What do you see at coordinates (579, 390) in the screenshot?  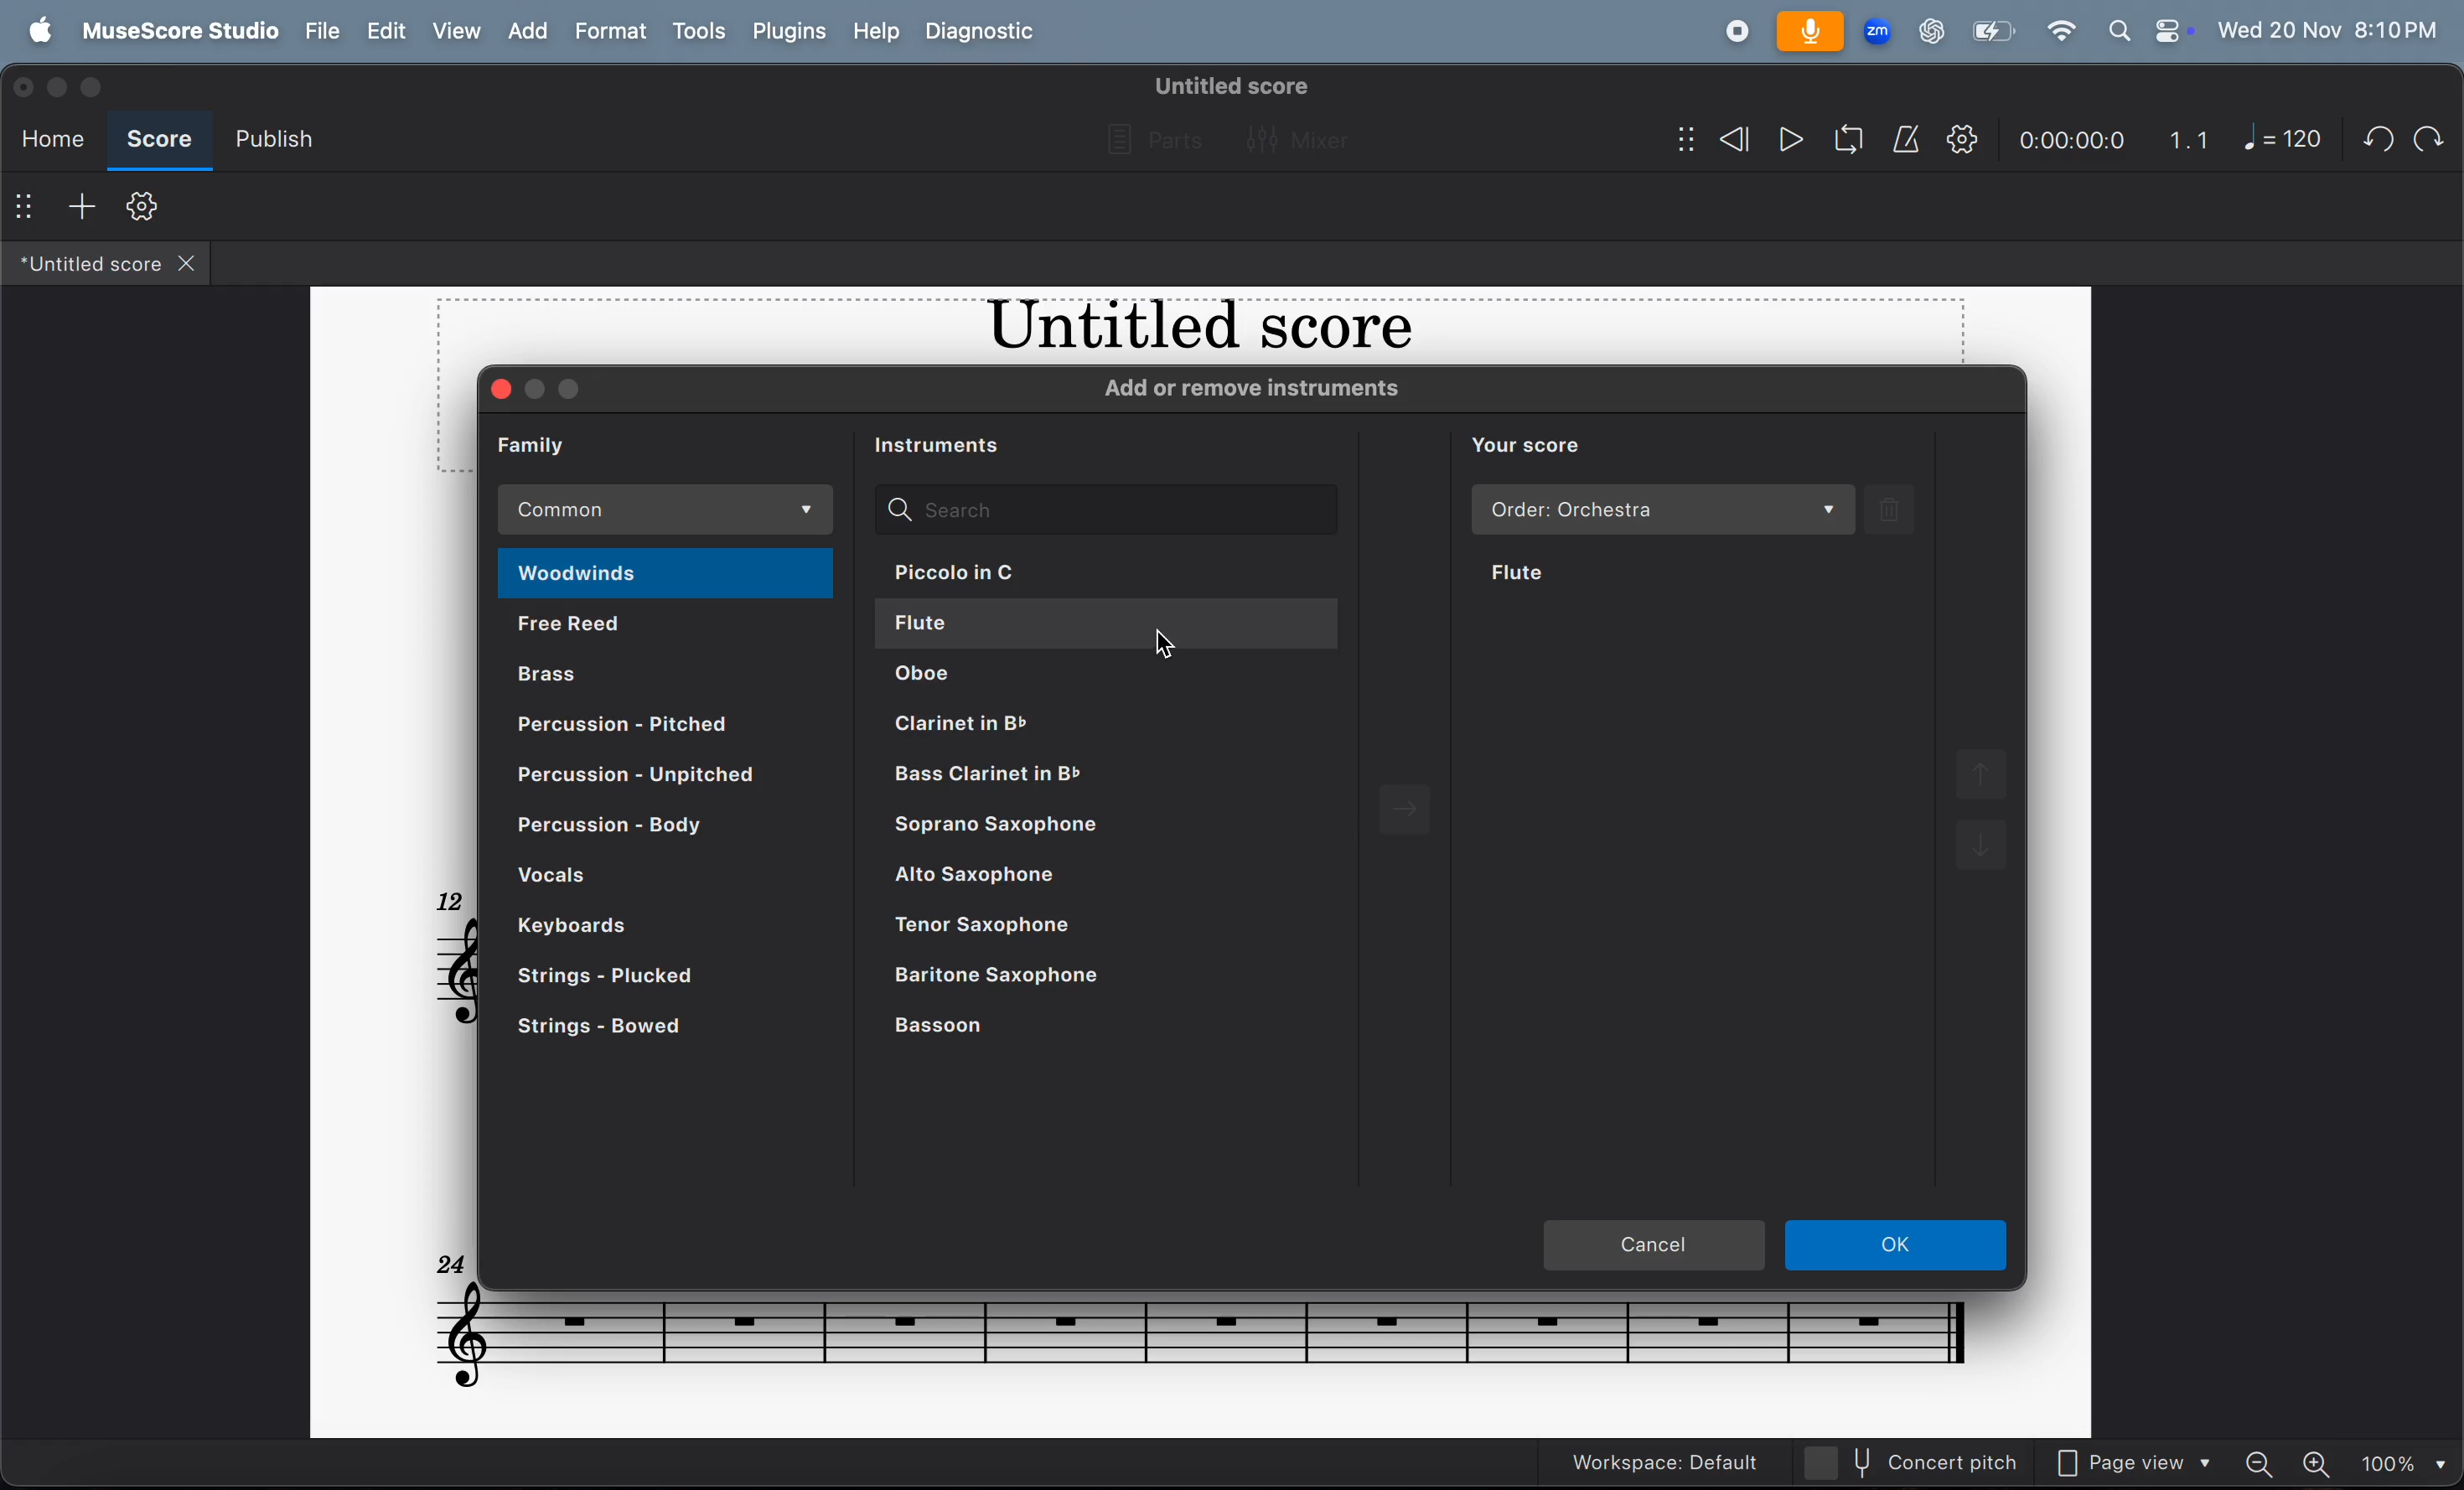 I see `maximize` at bounding box center [579, 390].